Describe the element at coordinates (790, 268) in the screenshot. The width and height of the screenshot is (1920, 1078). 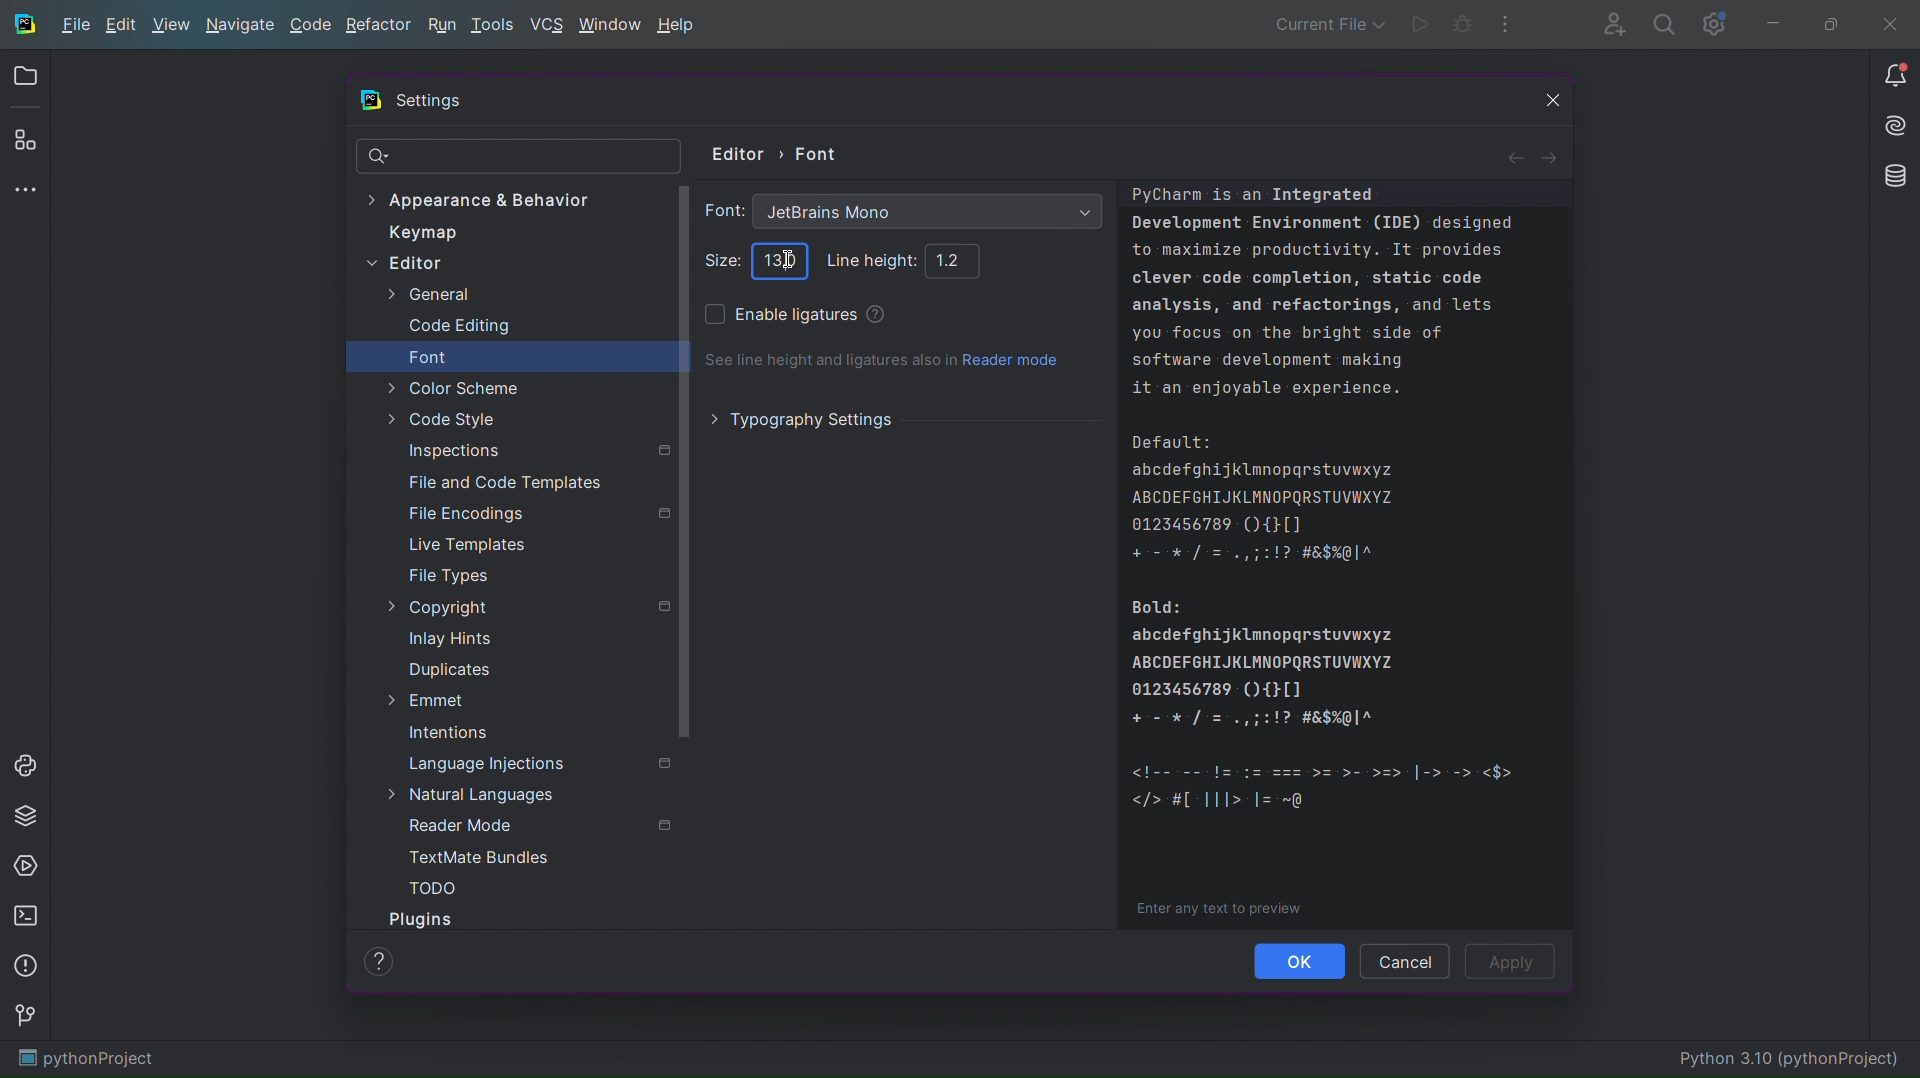
I see `Cursor` at that location.